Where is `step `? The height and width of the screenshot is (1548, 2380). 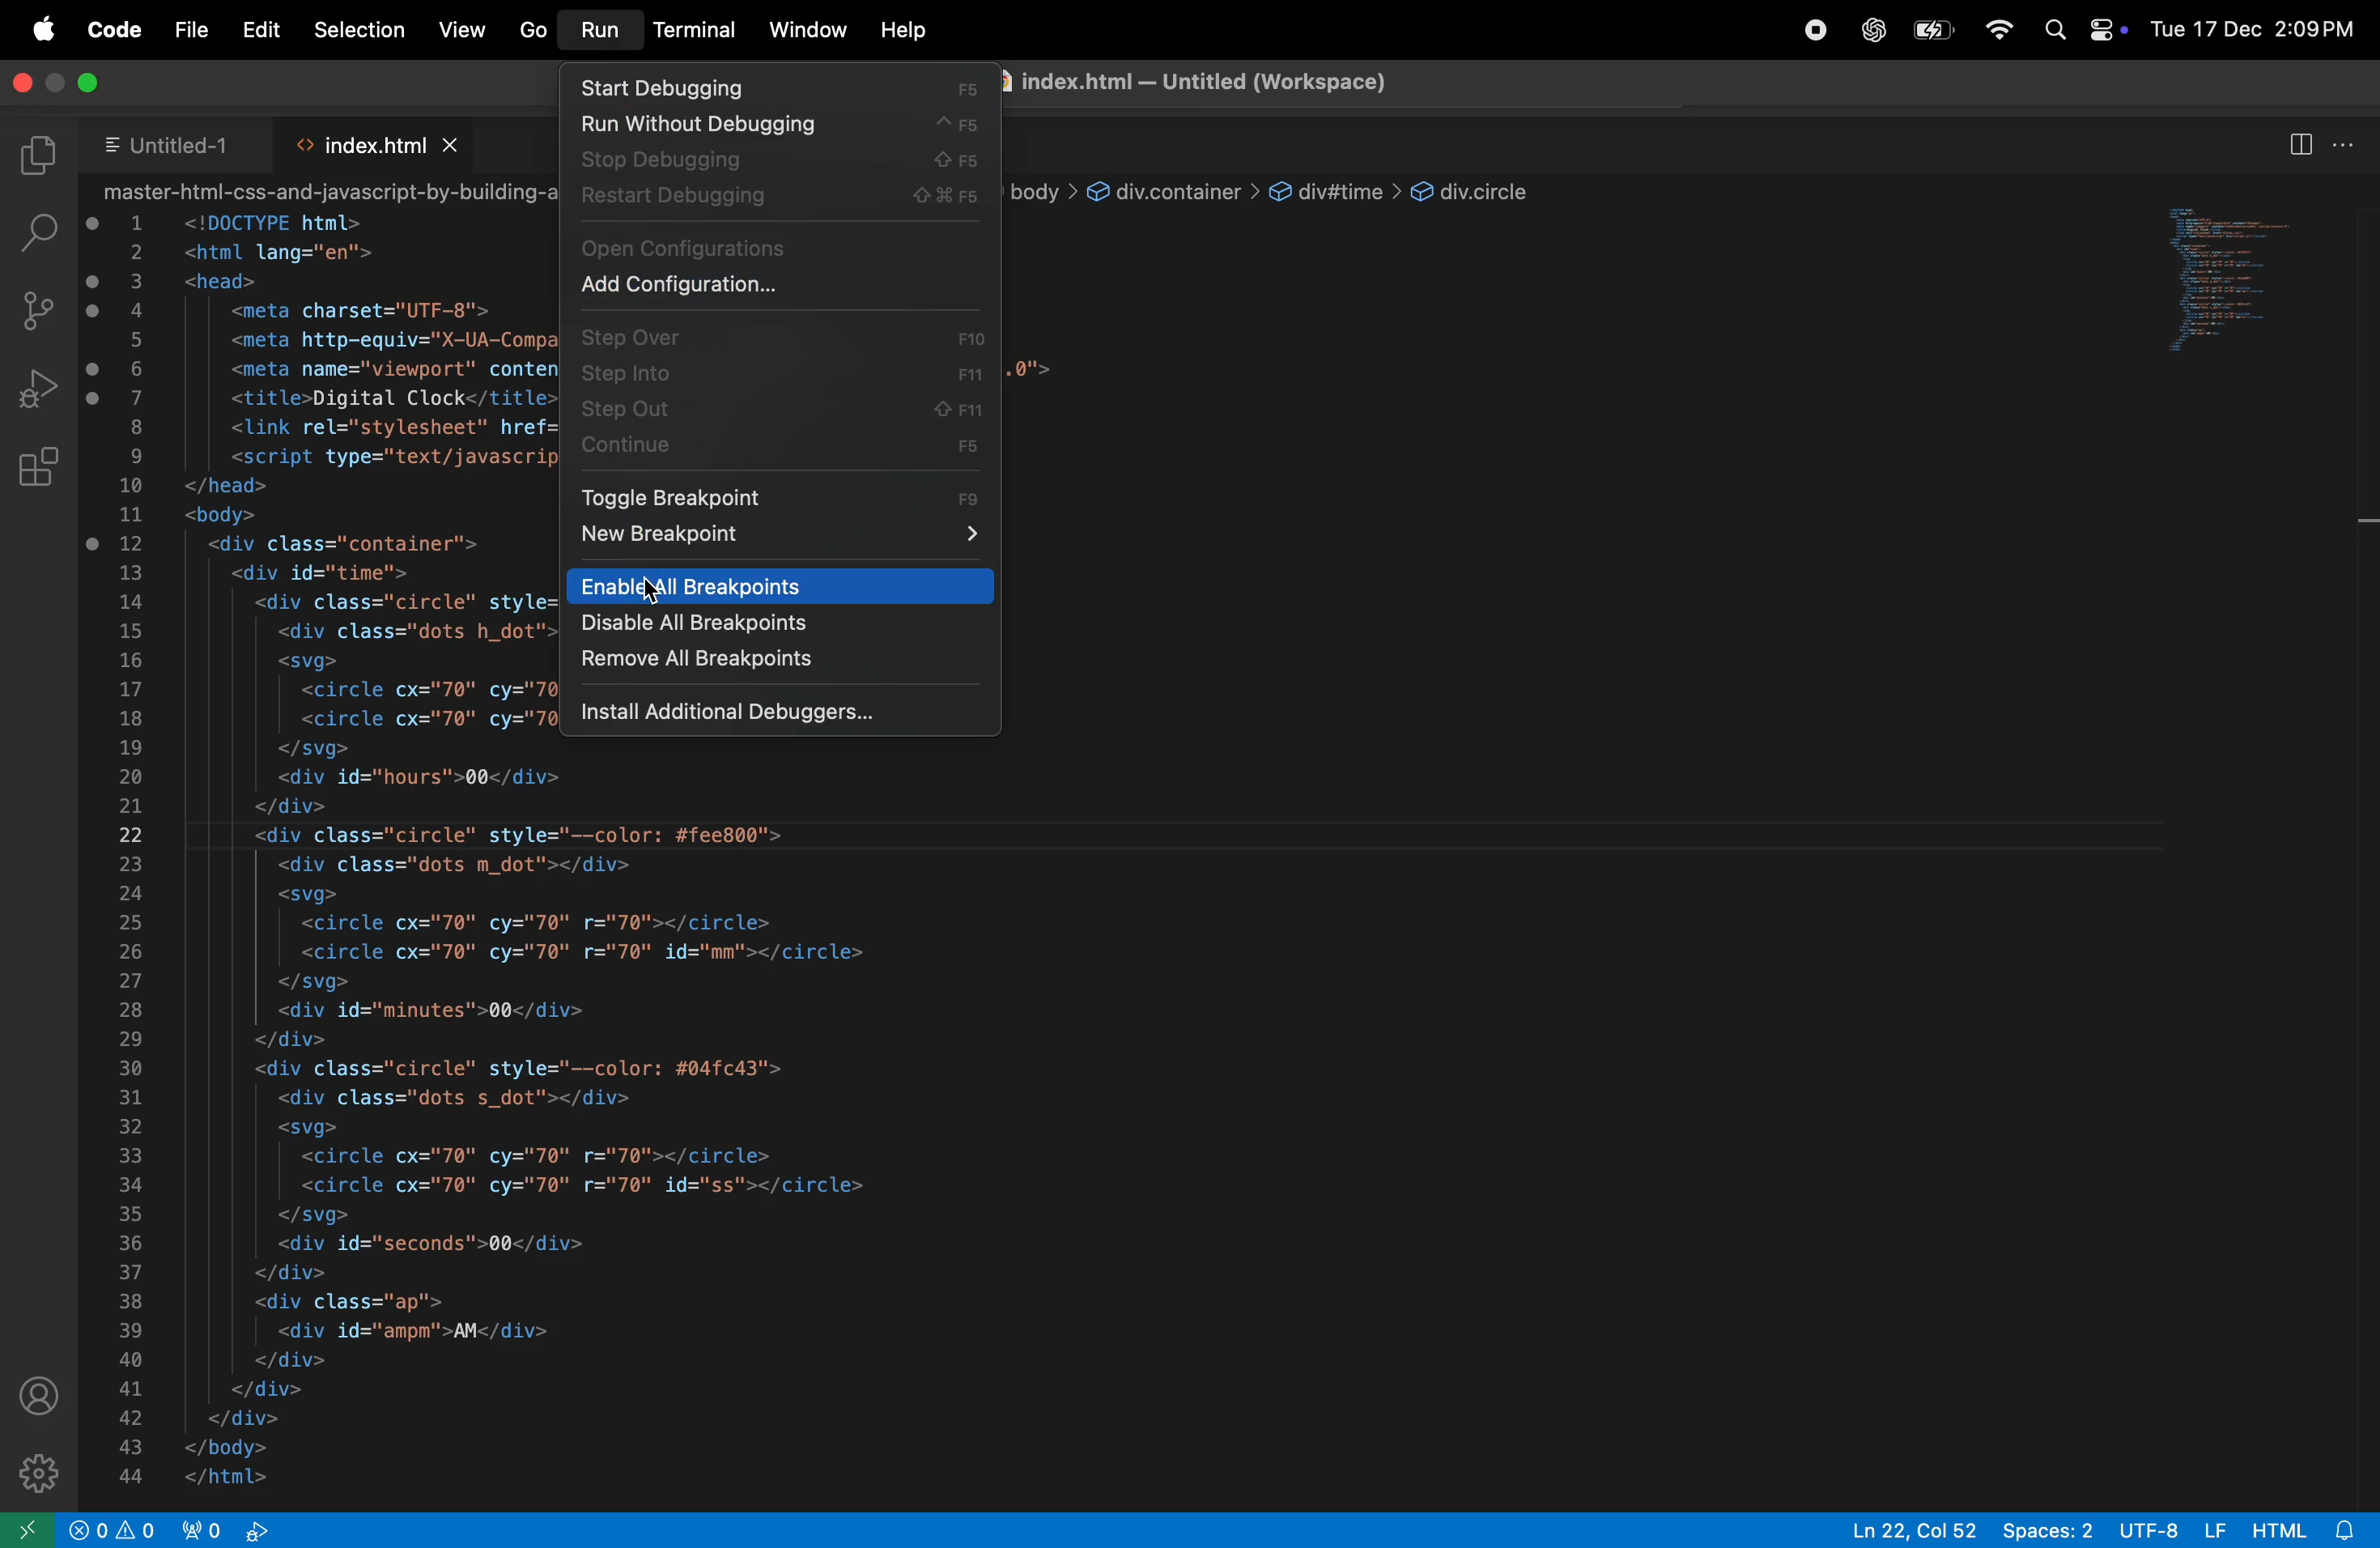
step  is located at coordinates (777, 416).